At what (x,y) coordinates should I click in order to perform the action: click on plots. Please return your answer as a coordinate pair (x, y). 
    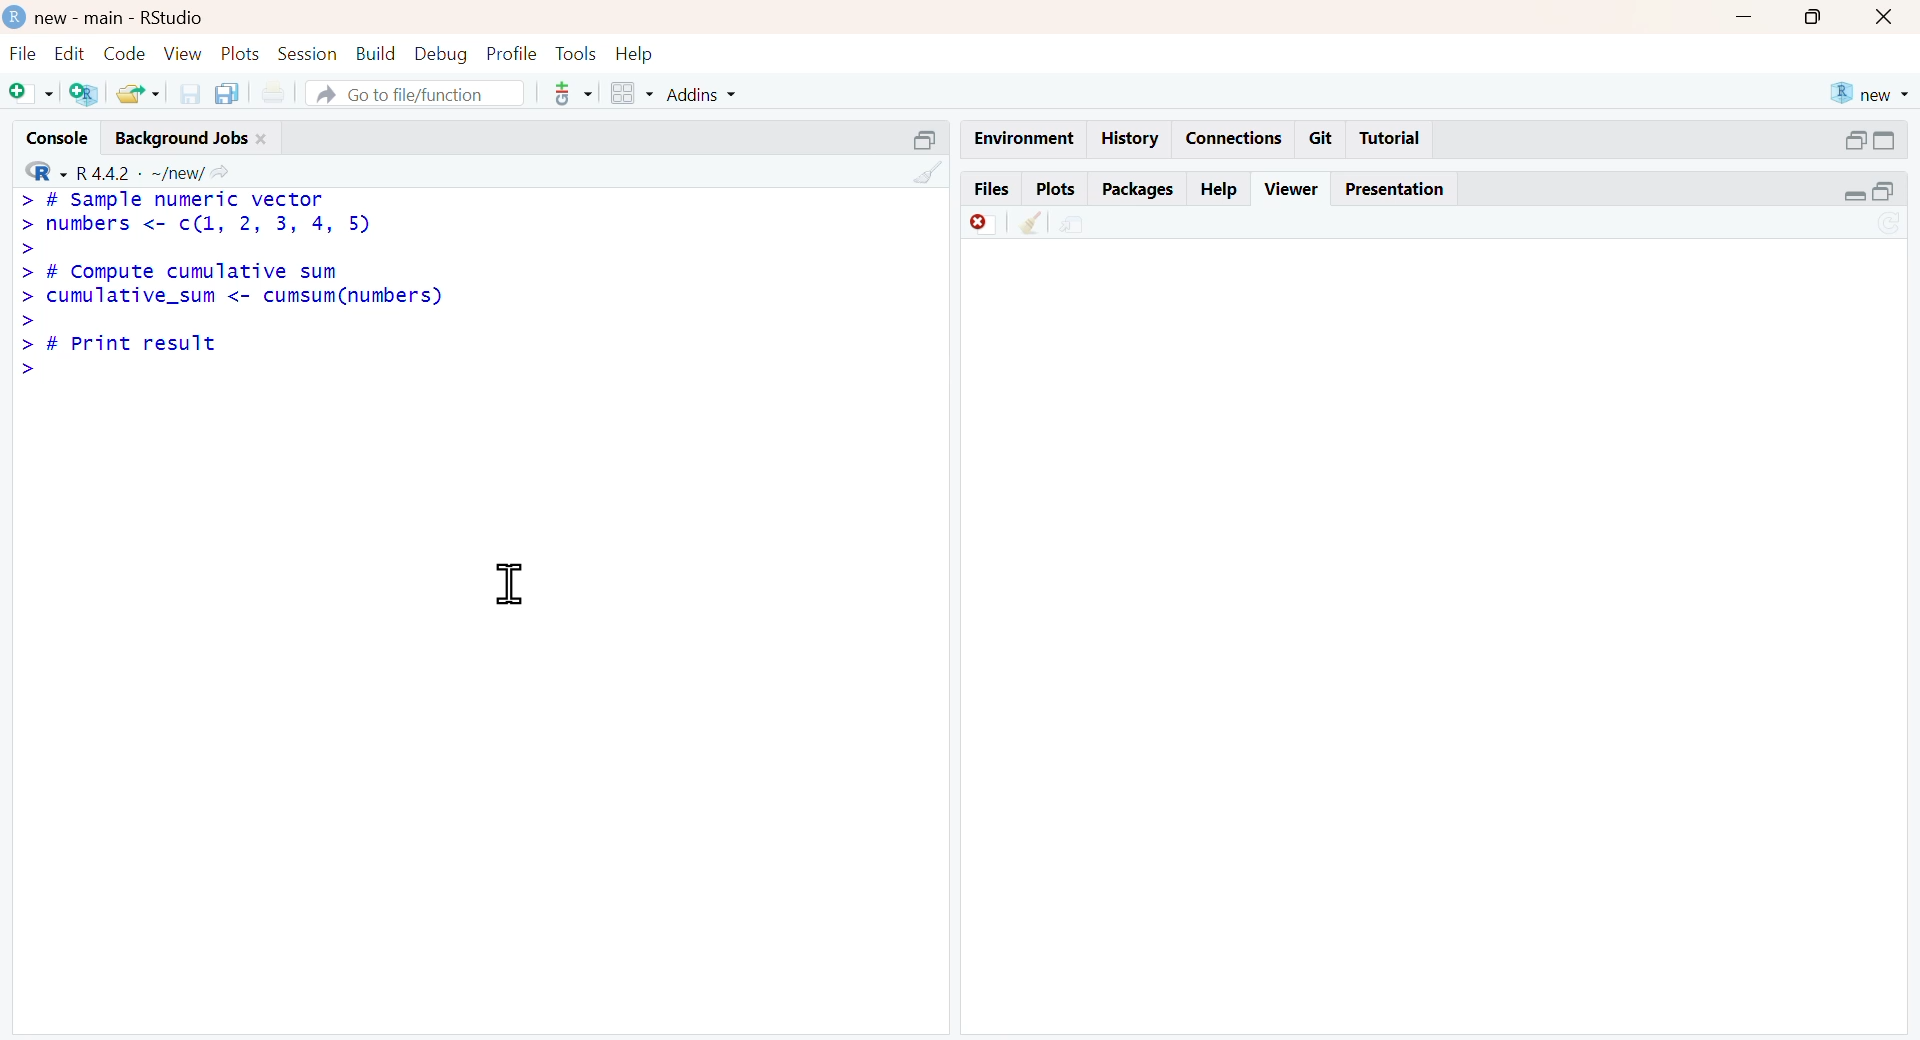
    Looking at the image, I should click on (240, 51).